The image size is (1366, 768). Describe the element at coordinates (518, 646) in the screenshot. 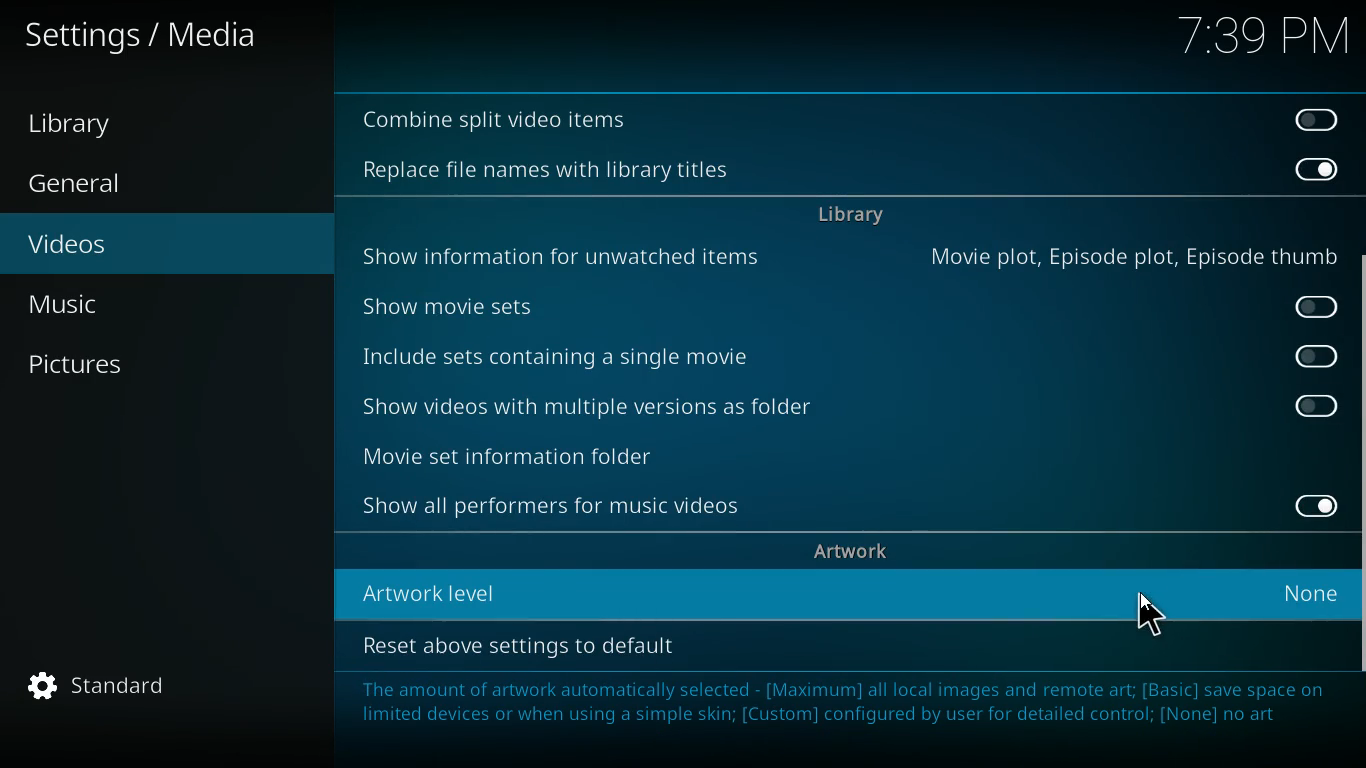

I see `reset above setting to default` at that location.